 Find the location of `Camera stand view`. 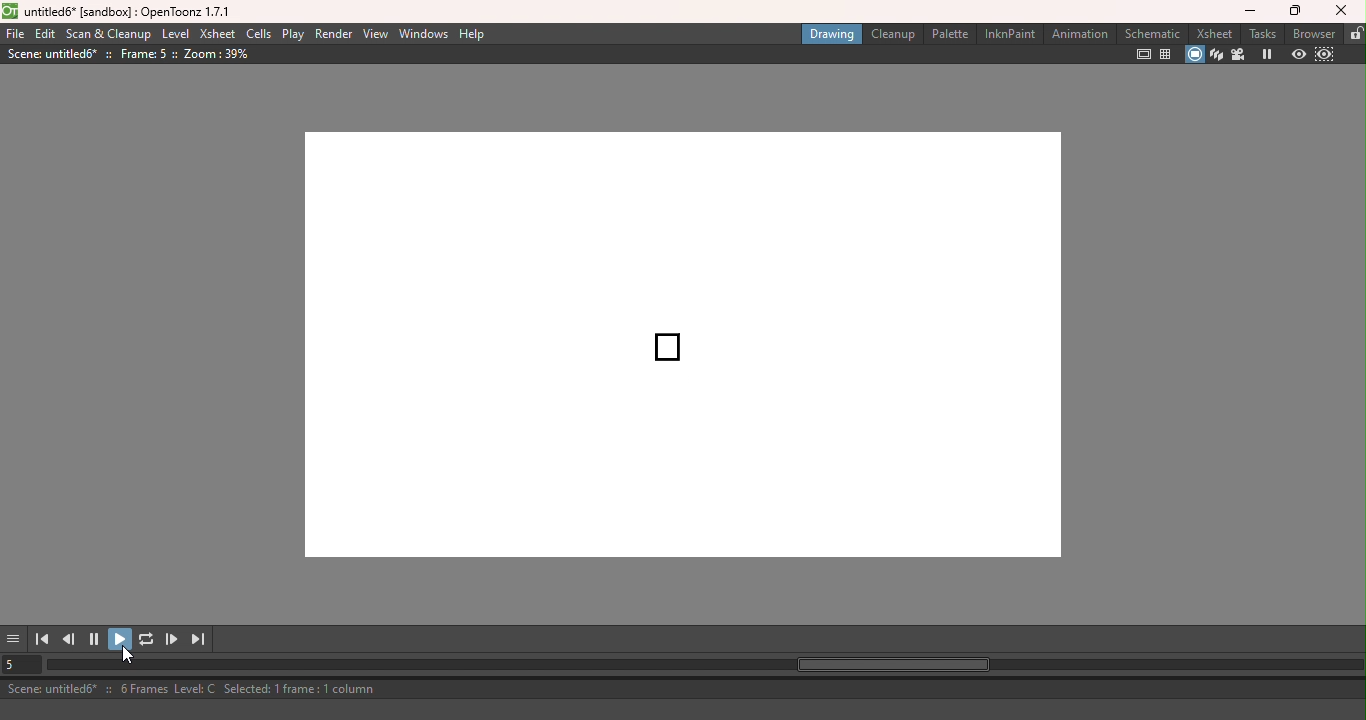

Camera stand view is located at coordinates (1195, 53).